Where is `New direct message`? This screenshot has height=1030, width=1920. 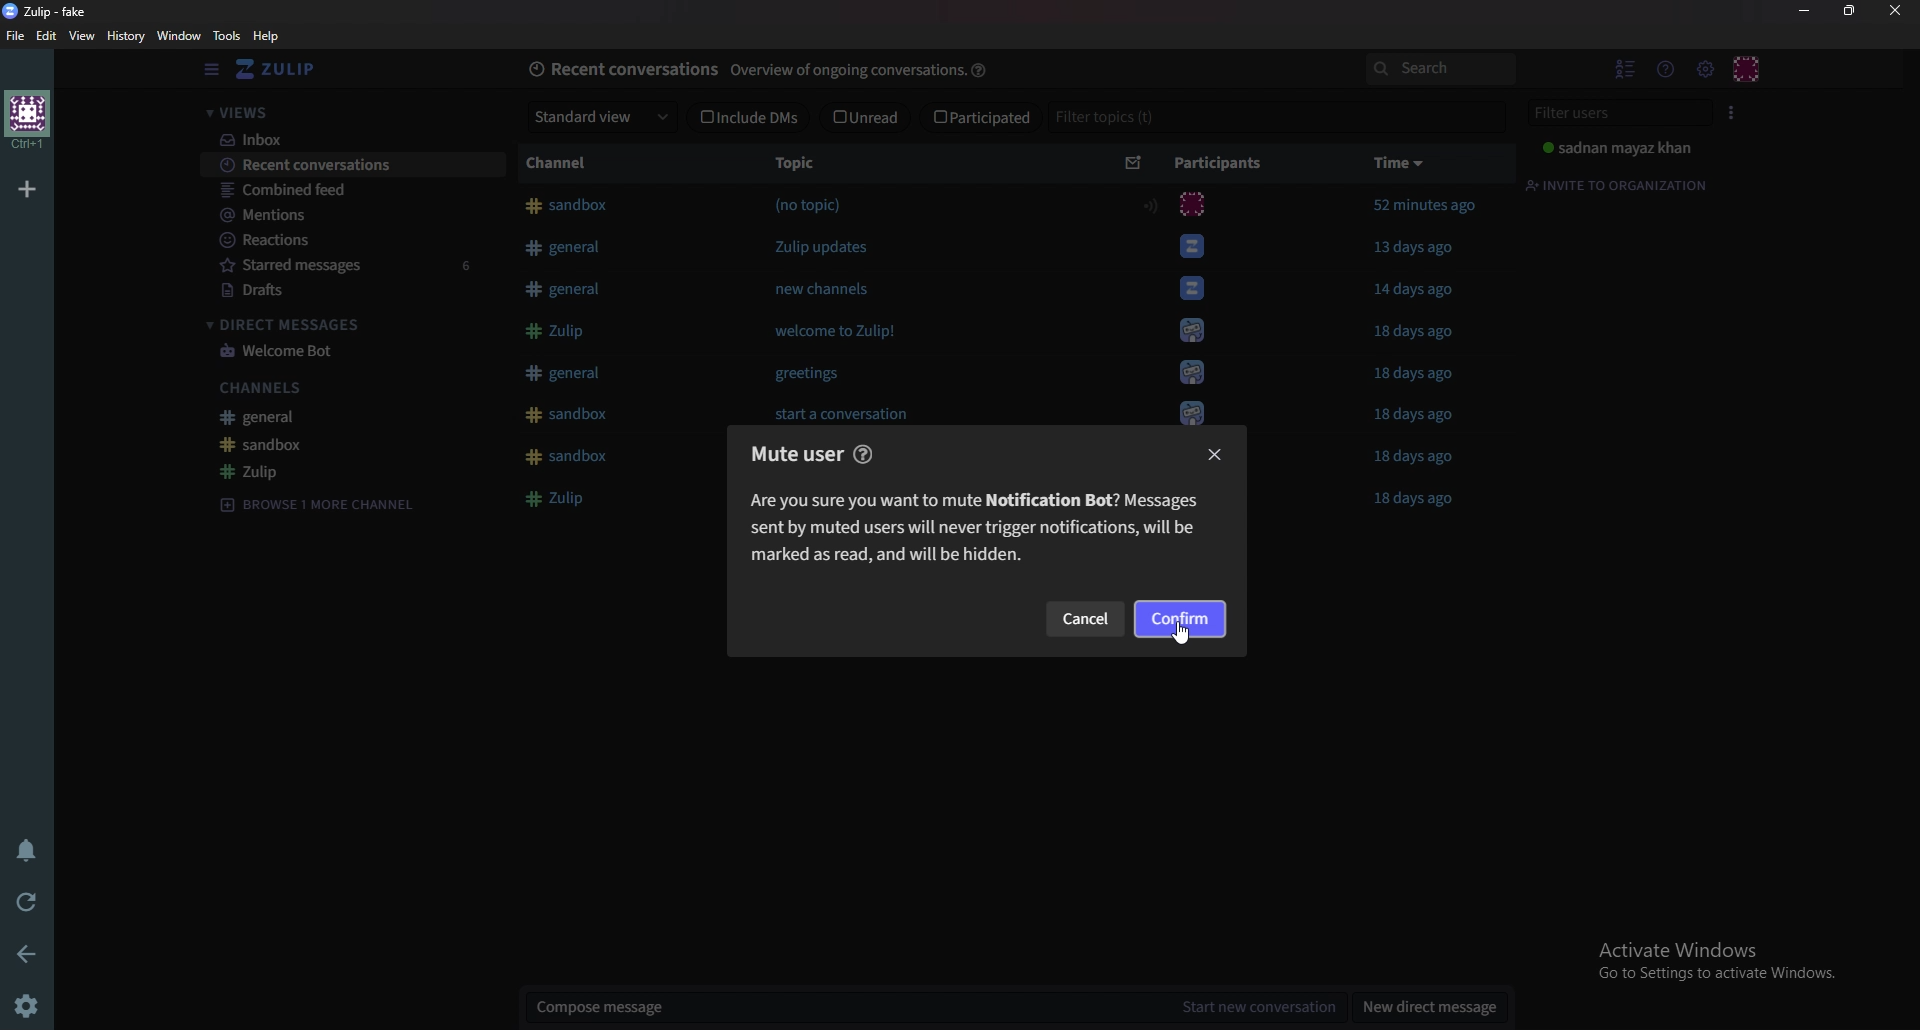 New direct message is located at coordinates (1425, 1006).